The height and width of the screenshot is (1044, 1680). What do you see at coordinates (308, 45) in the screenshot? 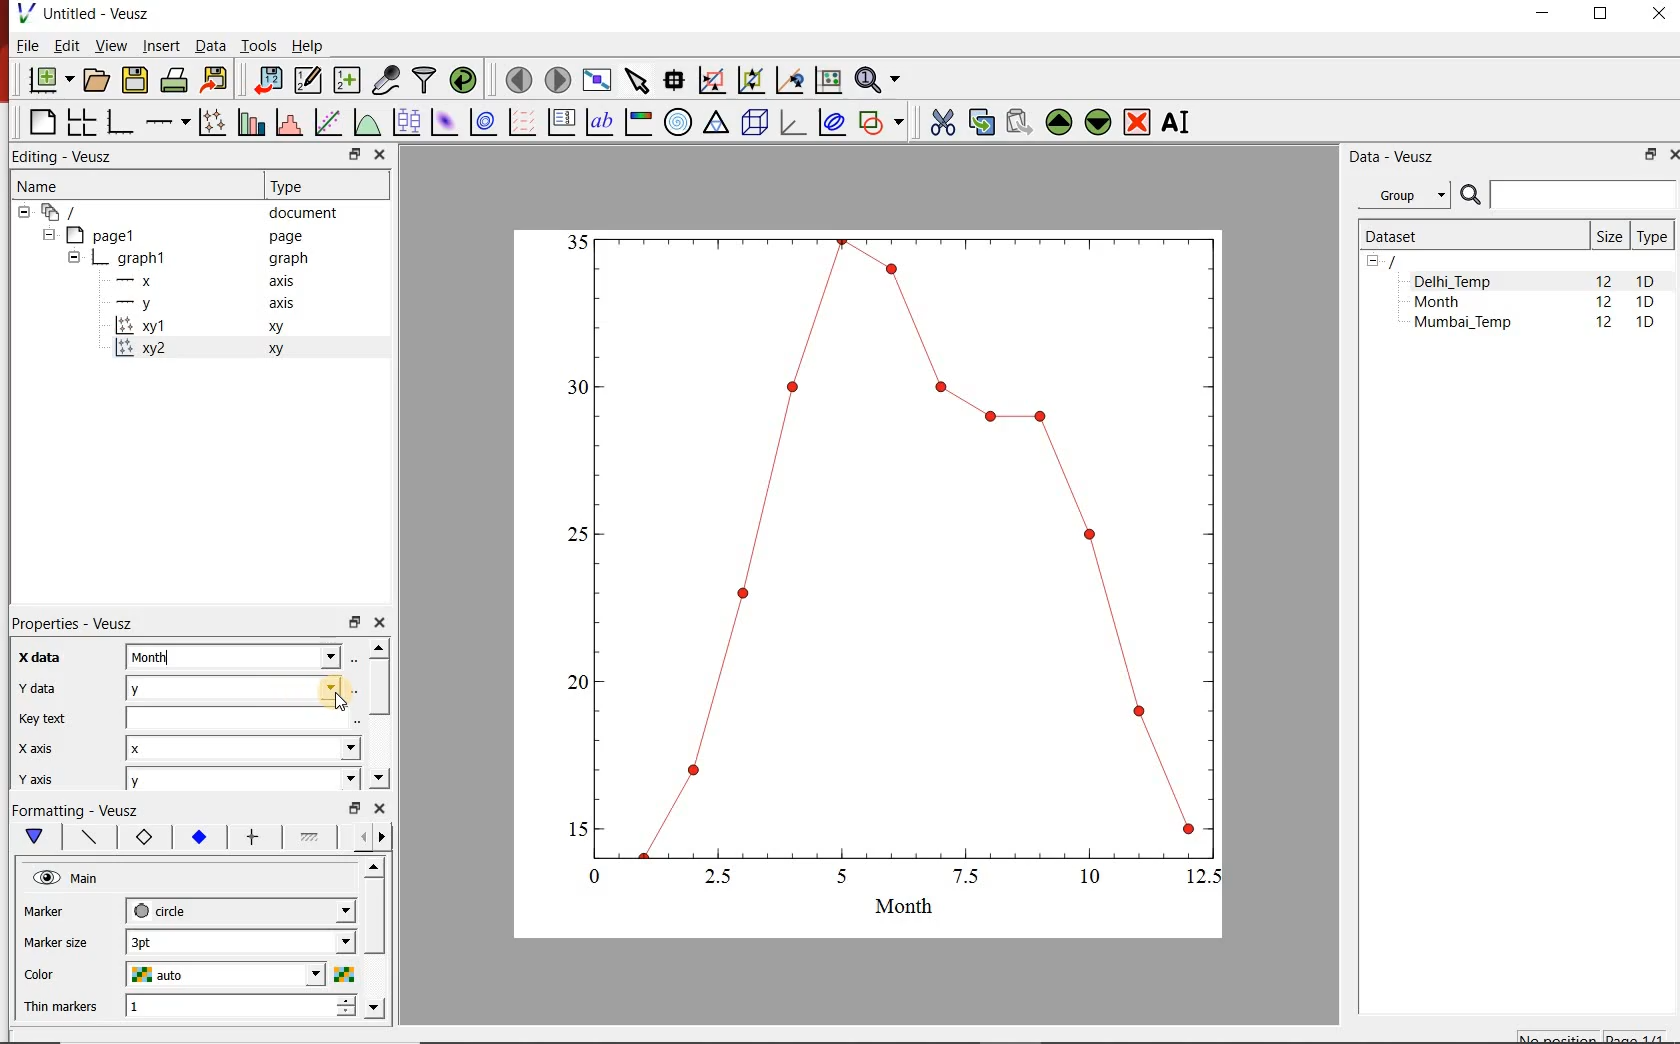
I see `Help` at bounding box center [308, 45].